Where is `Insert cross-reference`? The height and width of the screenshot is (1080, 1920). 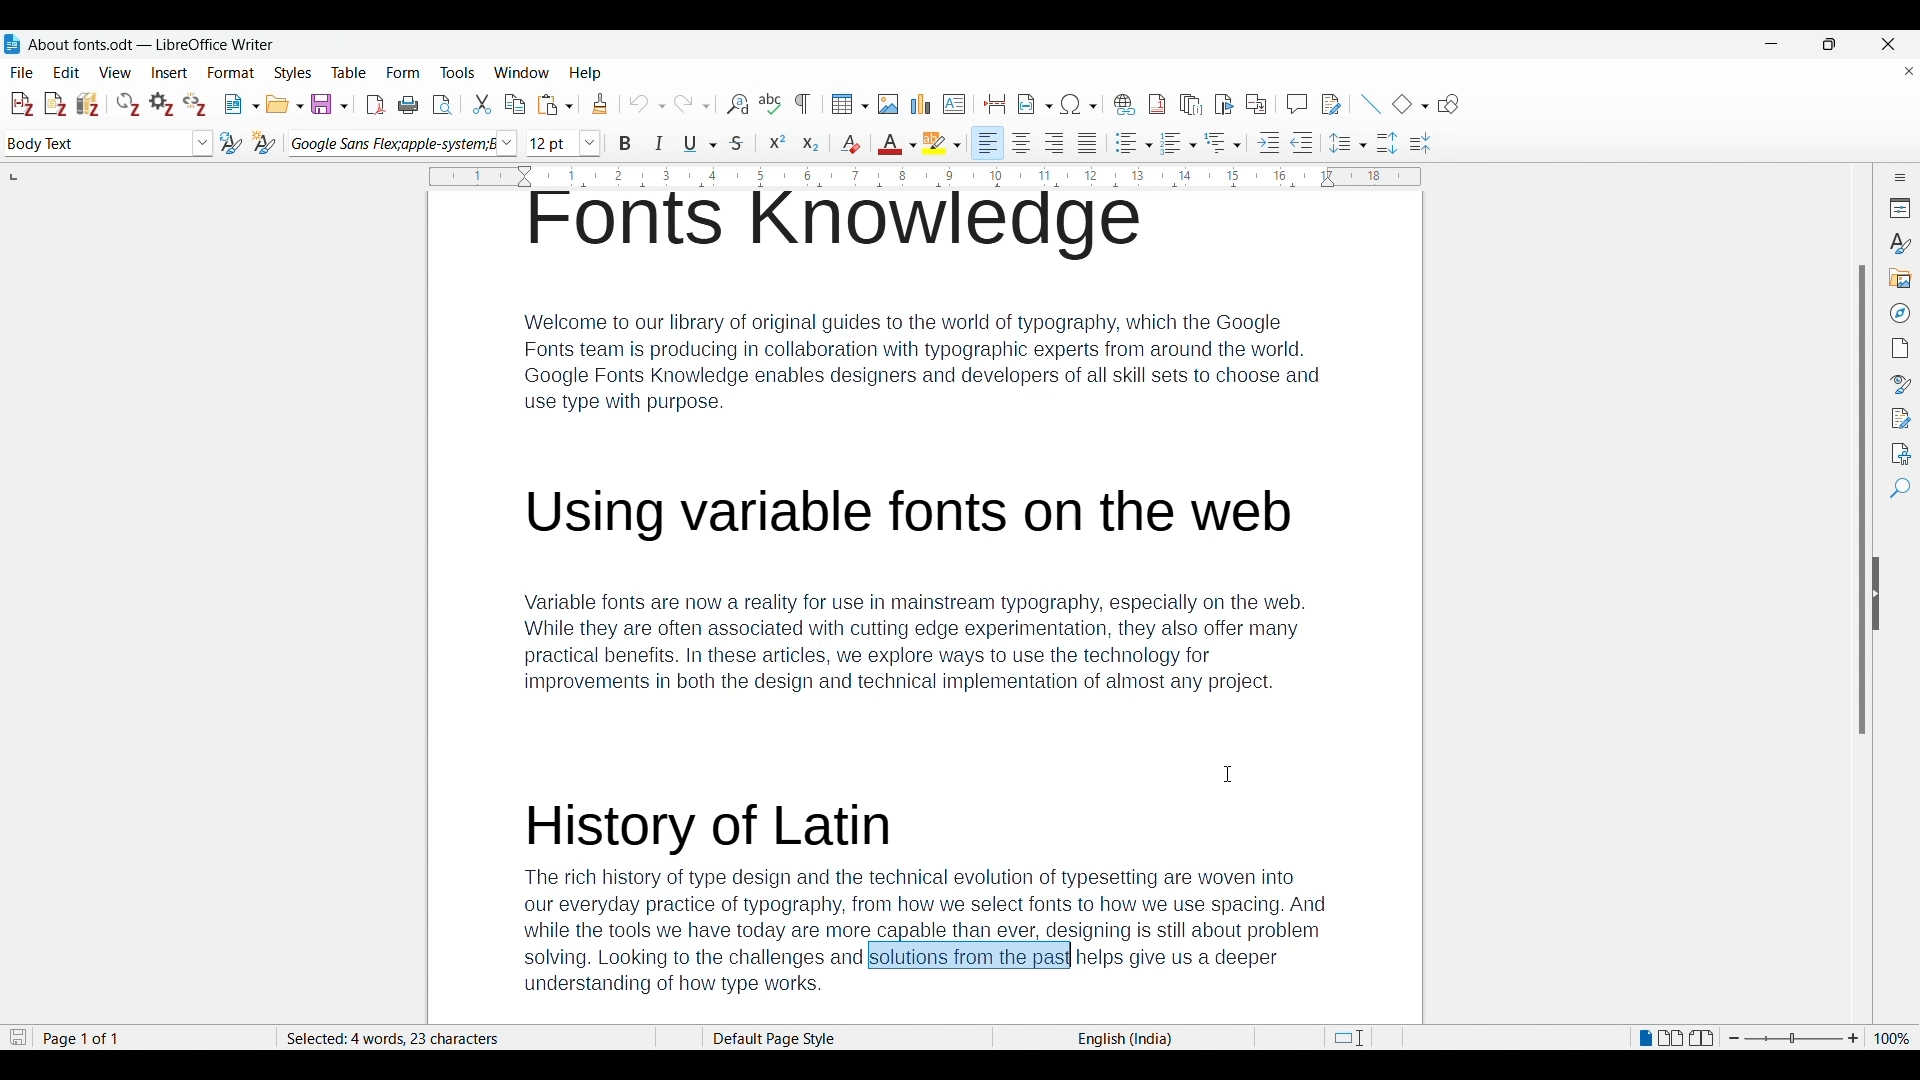
Insert cross-reference is located at coordinates (1256, 103).